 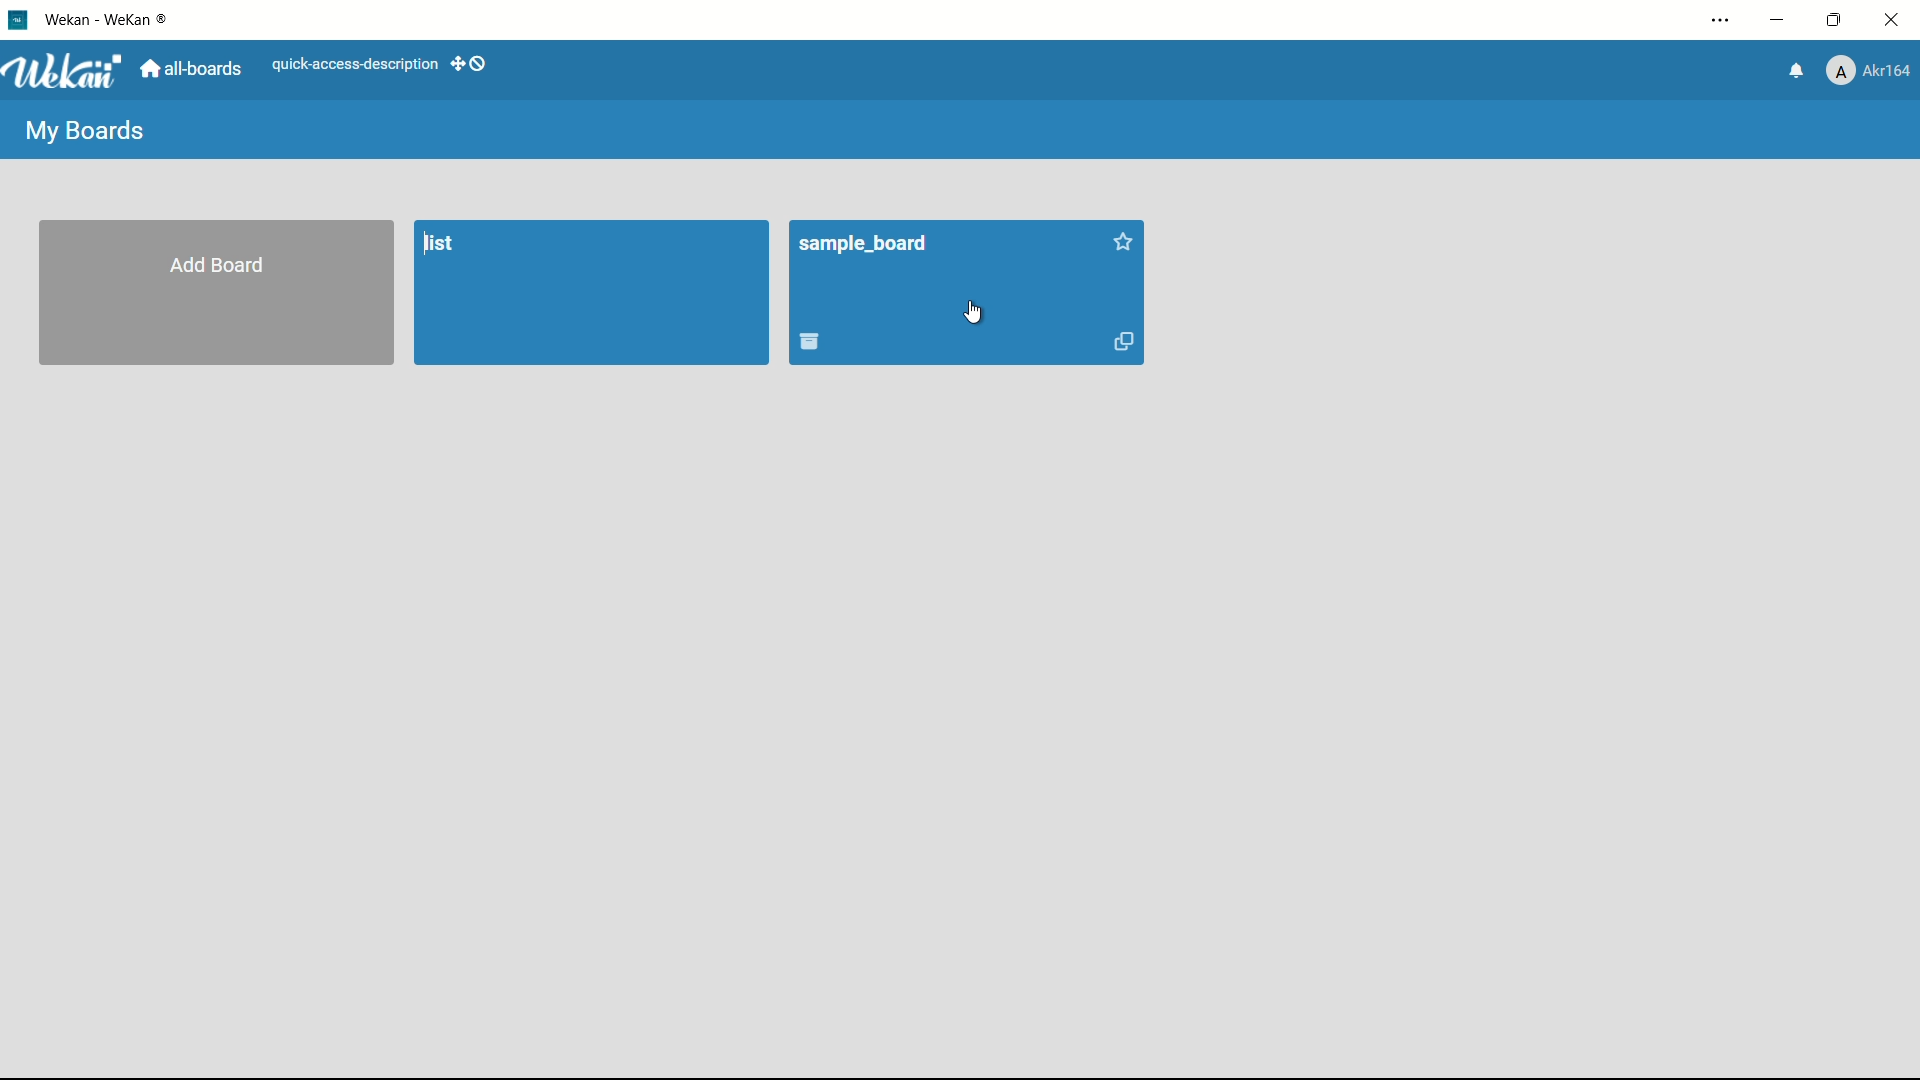 What do you see at coordinates (812, 342) in the screenshot?
I see `archive` at bounding box center [812, 342].